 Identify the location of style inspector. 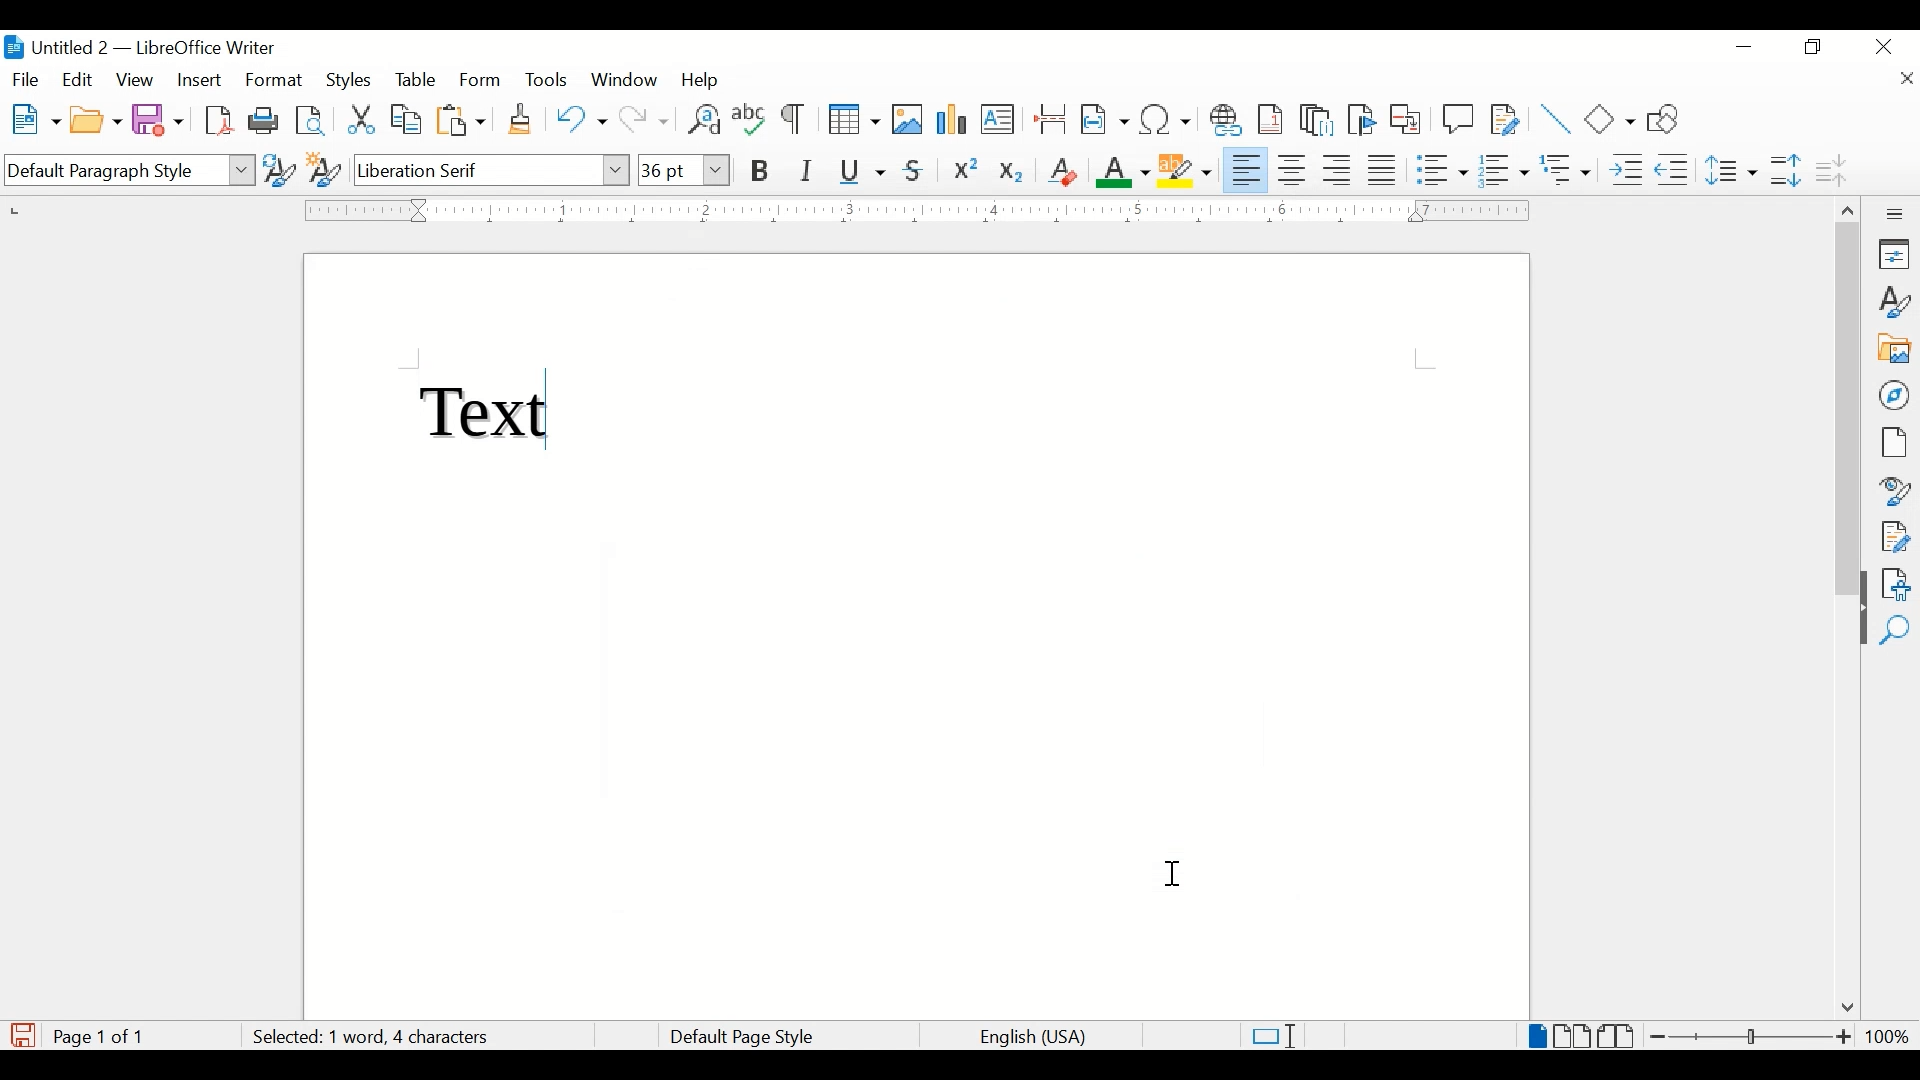
(1896, 488).